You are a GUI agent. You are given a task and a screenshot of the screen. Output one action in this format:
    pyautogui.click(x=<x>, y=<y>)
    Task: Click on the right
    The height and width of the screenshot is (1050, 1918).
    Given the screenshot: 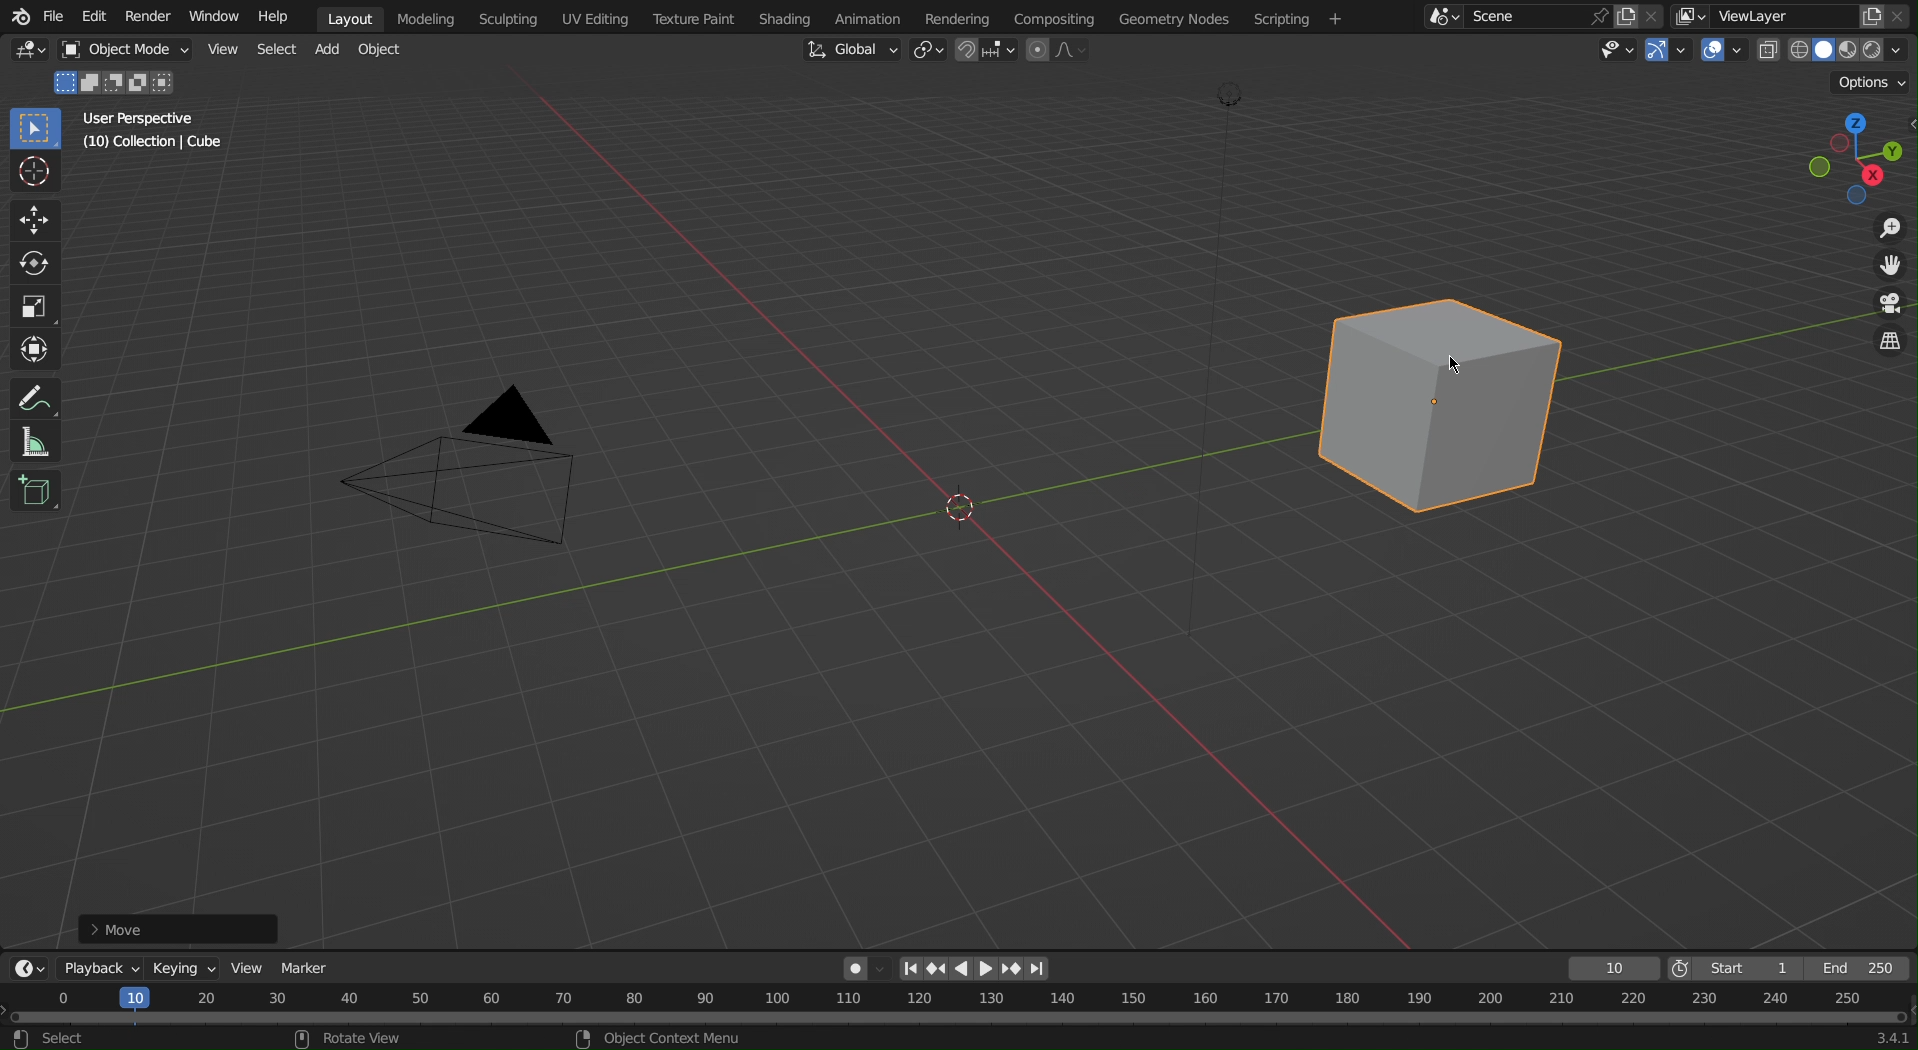 What is the action you would take?
    pyautogui.click(x=987, y=968)
    